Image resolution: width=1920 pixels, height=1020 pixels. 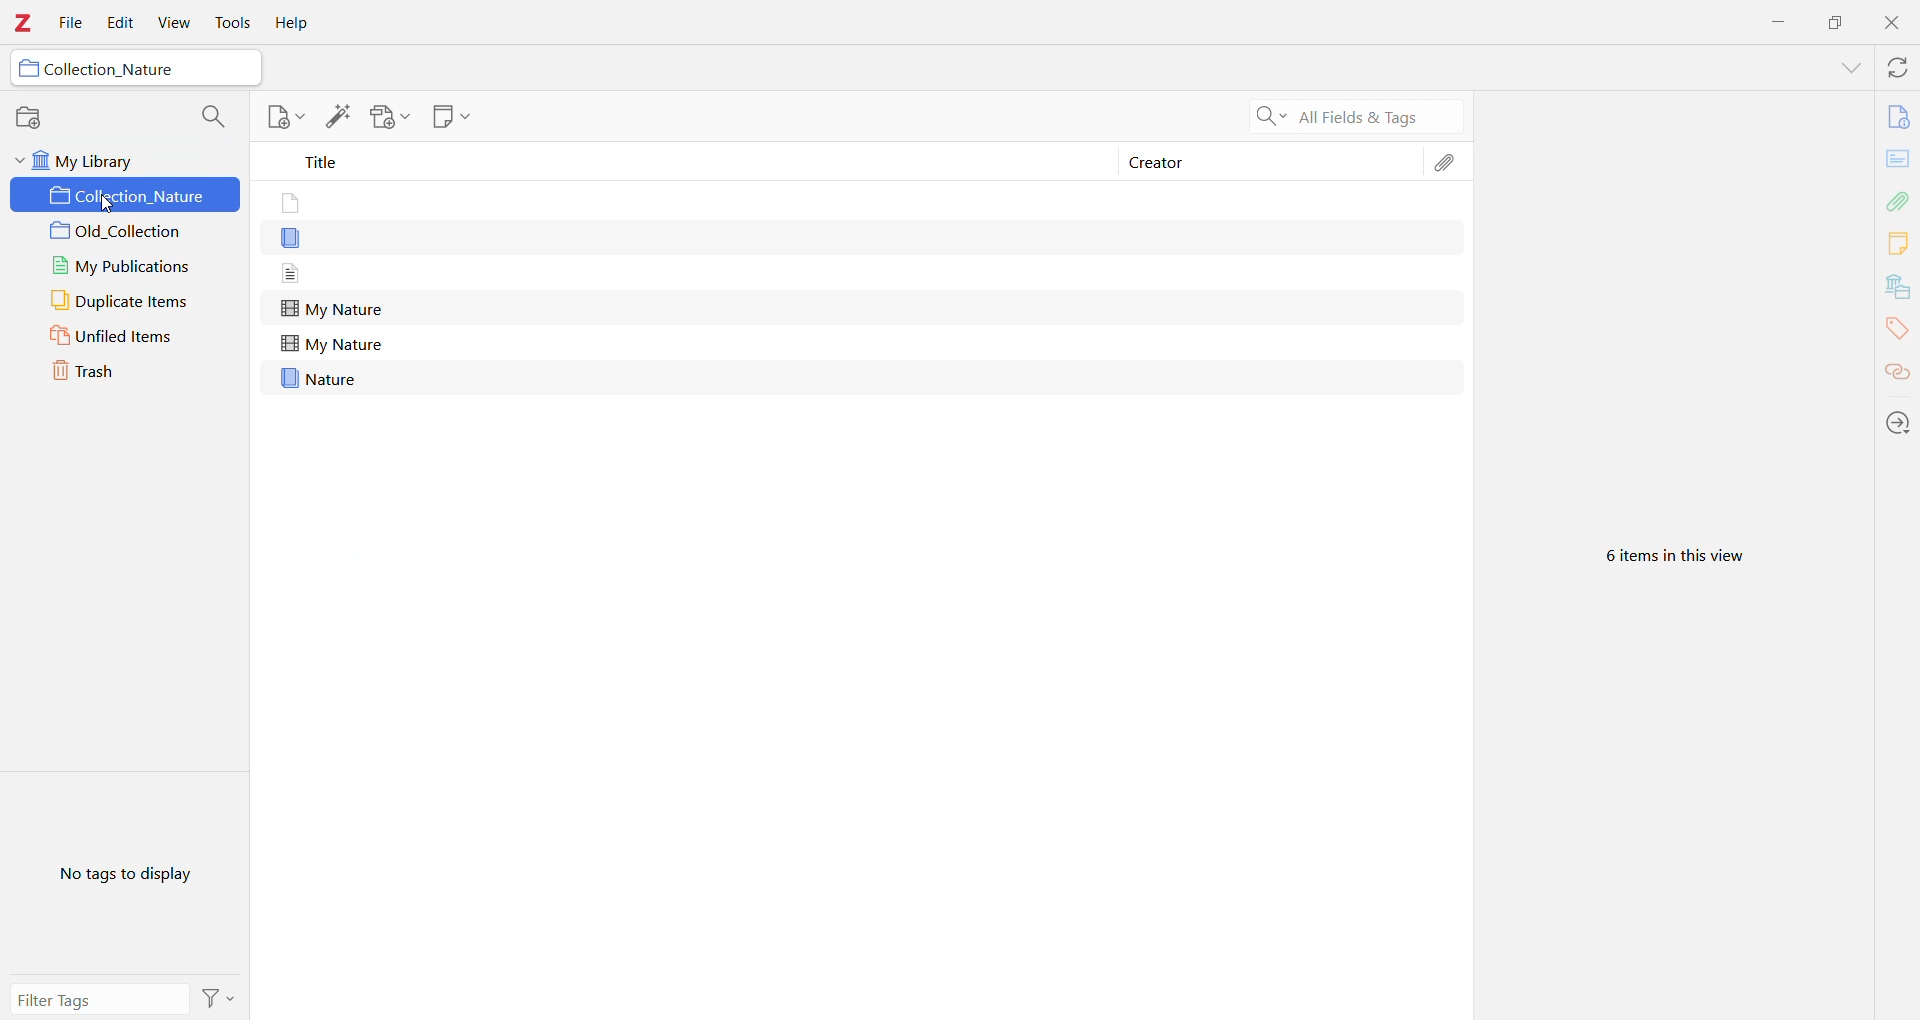 I want to click on My Publications, so click(x=131, y=267).